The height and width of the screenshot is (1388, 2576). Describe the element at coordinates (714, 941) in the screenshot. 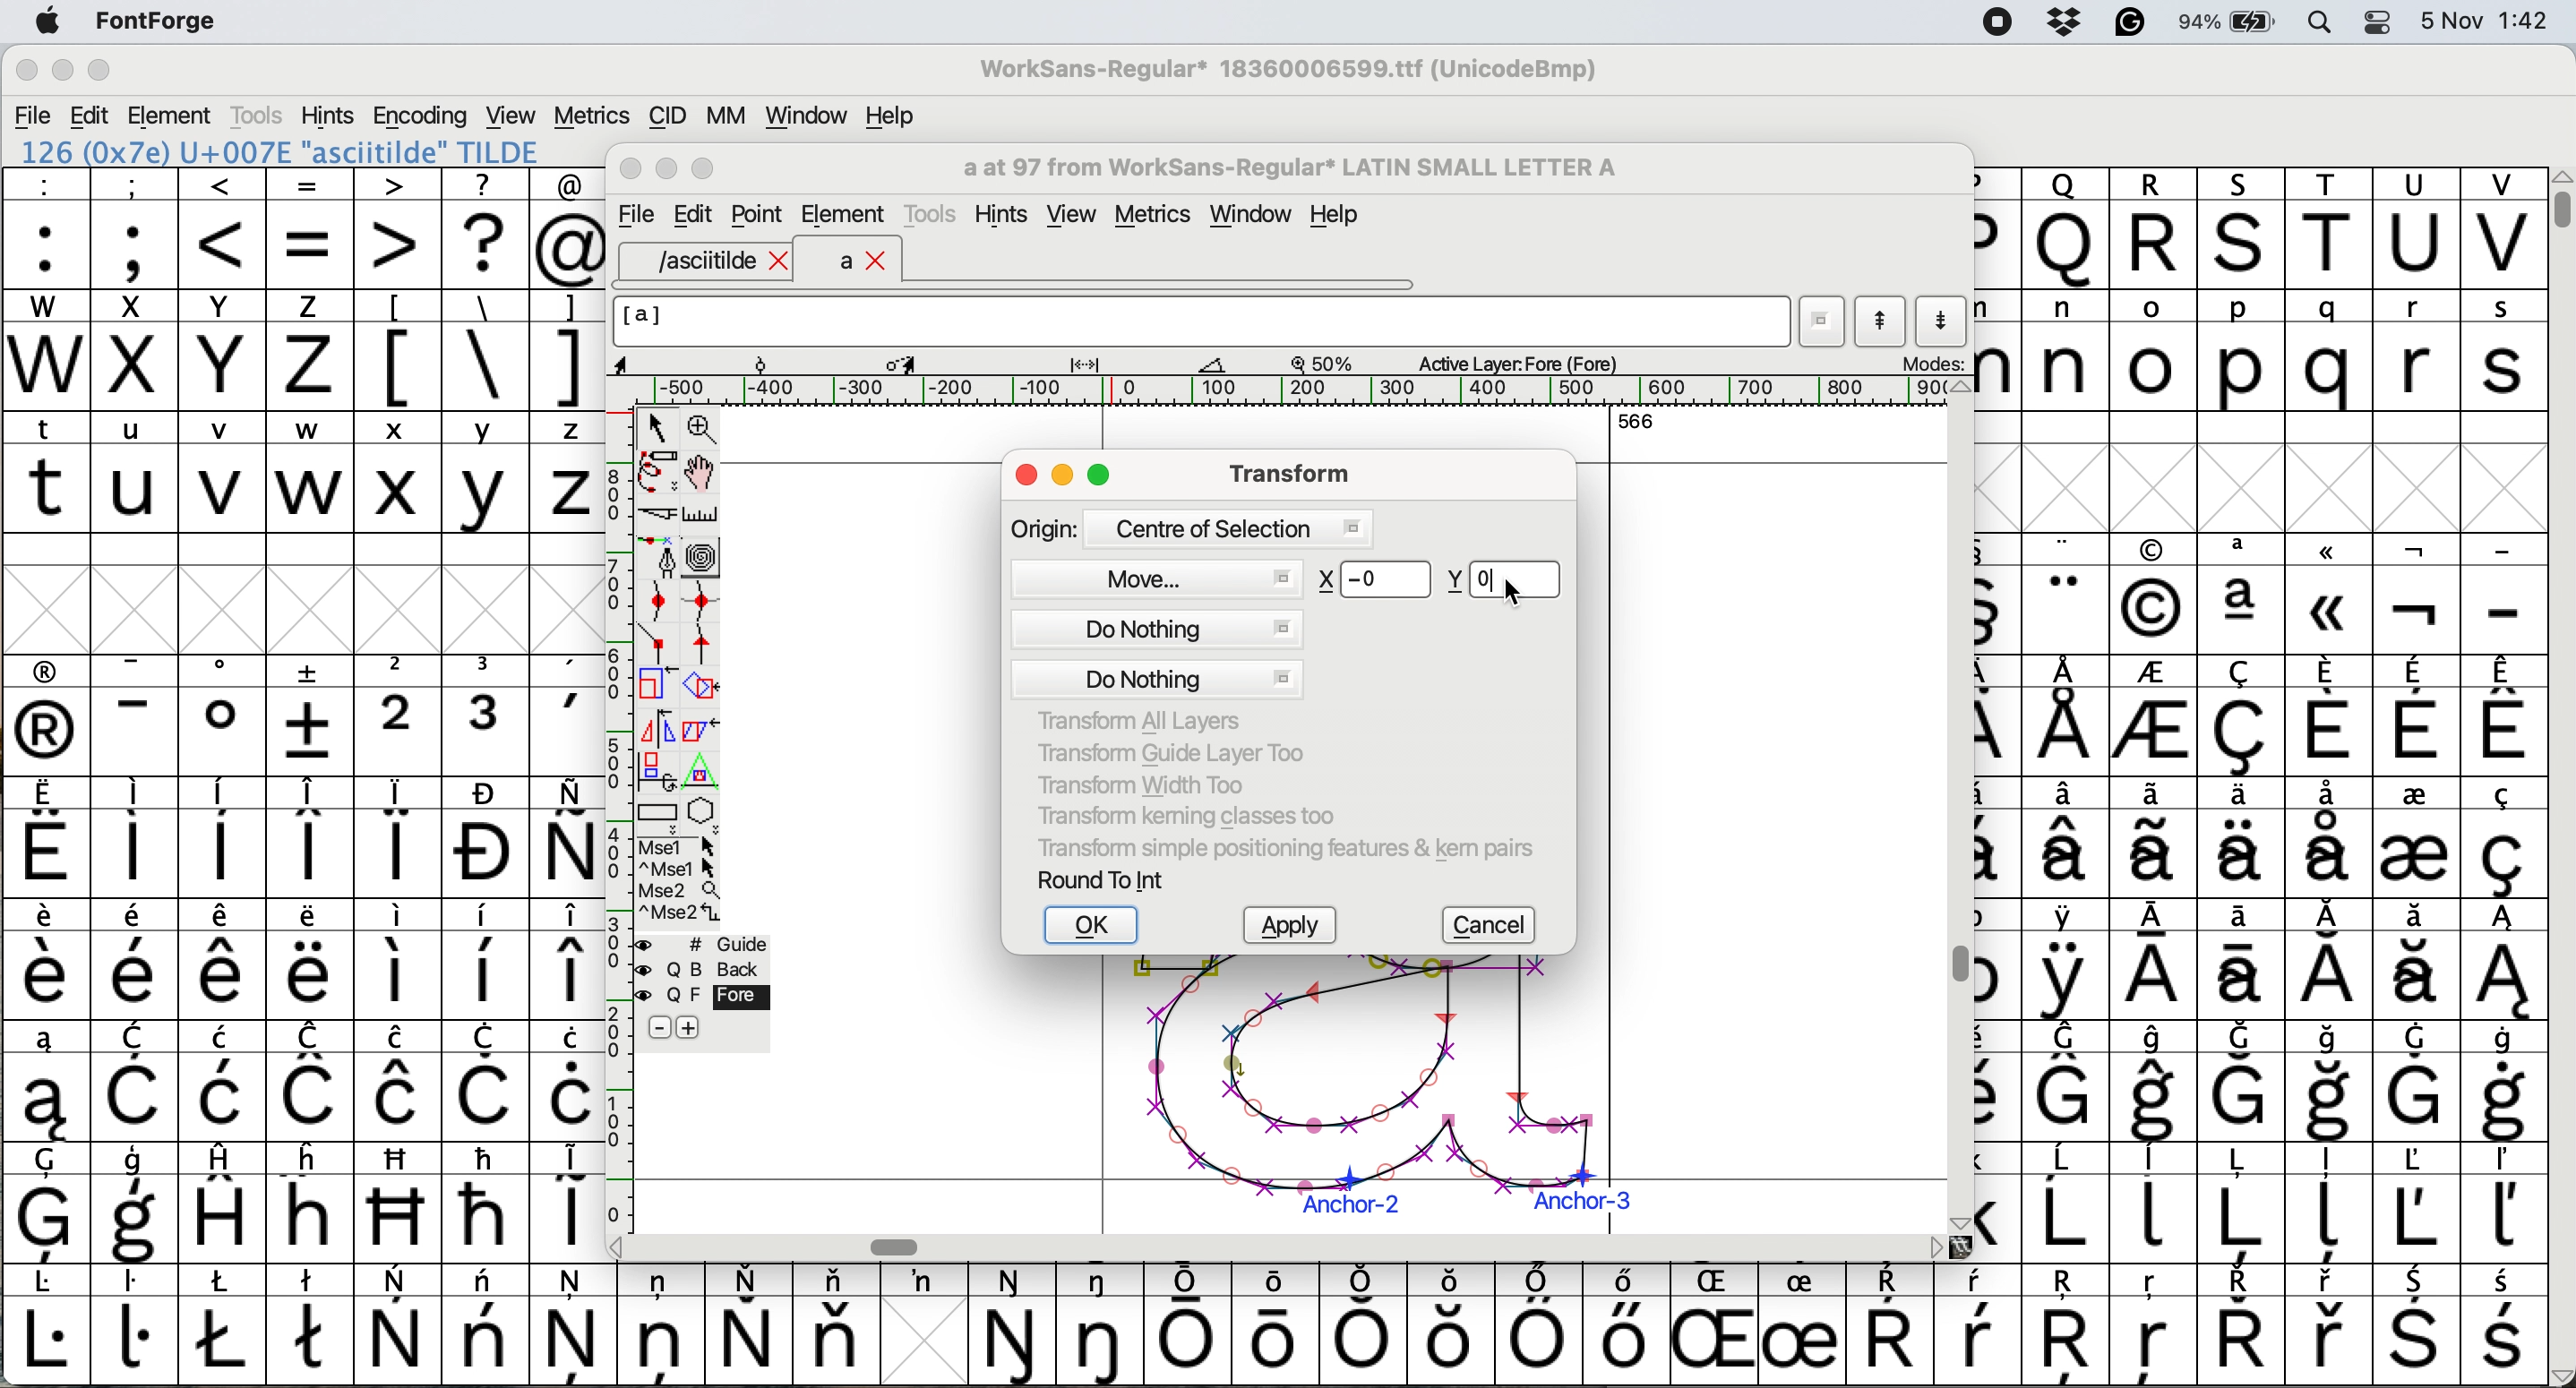

I see `guide` at that location.